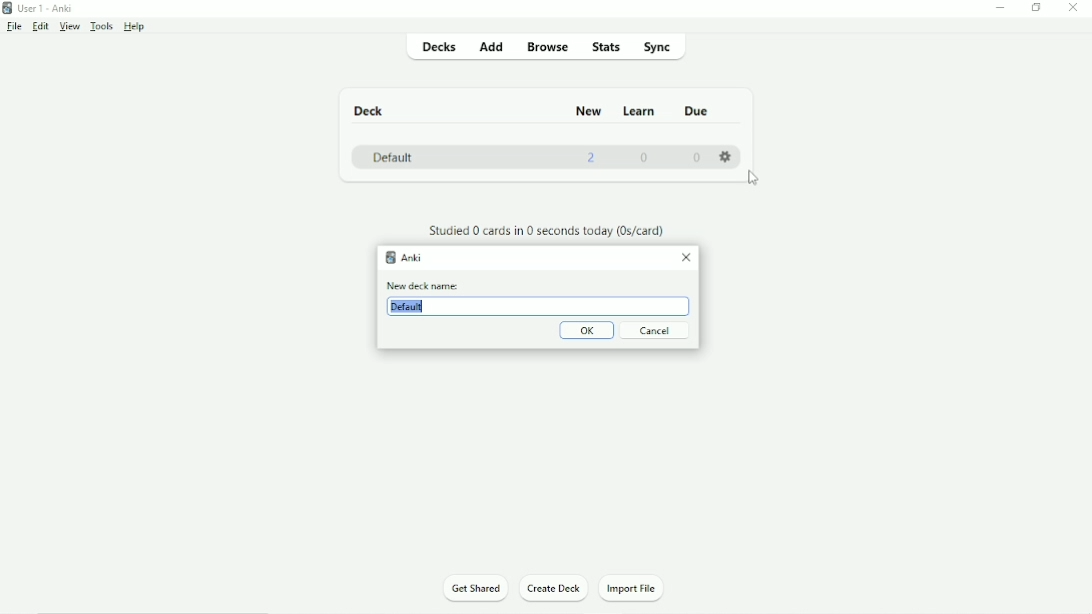 This screenshot has height=614, width=1092. Describe the element at coordinates (44, 8) in the screenshot. I see `User 1 - Anki` at that location.